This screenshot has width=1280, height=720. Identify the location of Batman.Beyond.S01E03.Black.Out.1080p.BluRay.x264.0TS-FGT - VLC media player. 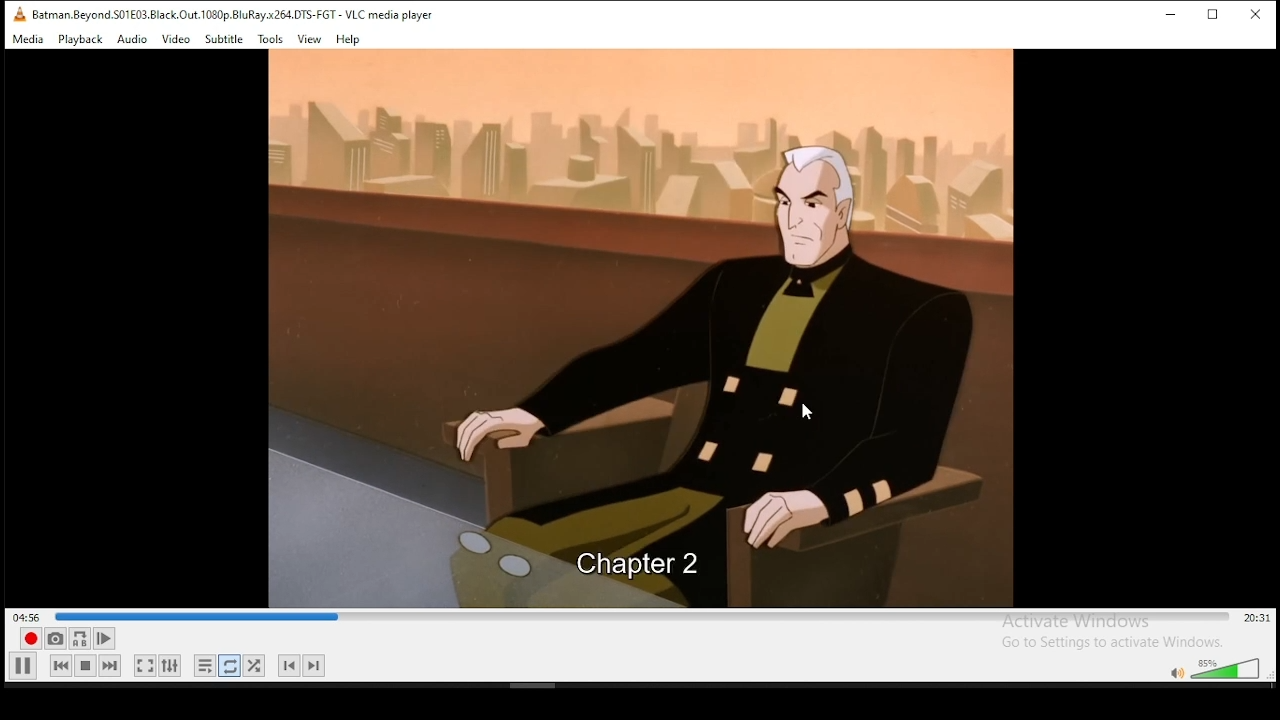
(223, 15).